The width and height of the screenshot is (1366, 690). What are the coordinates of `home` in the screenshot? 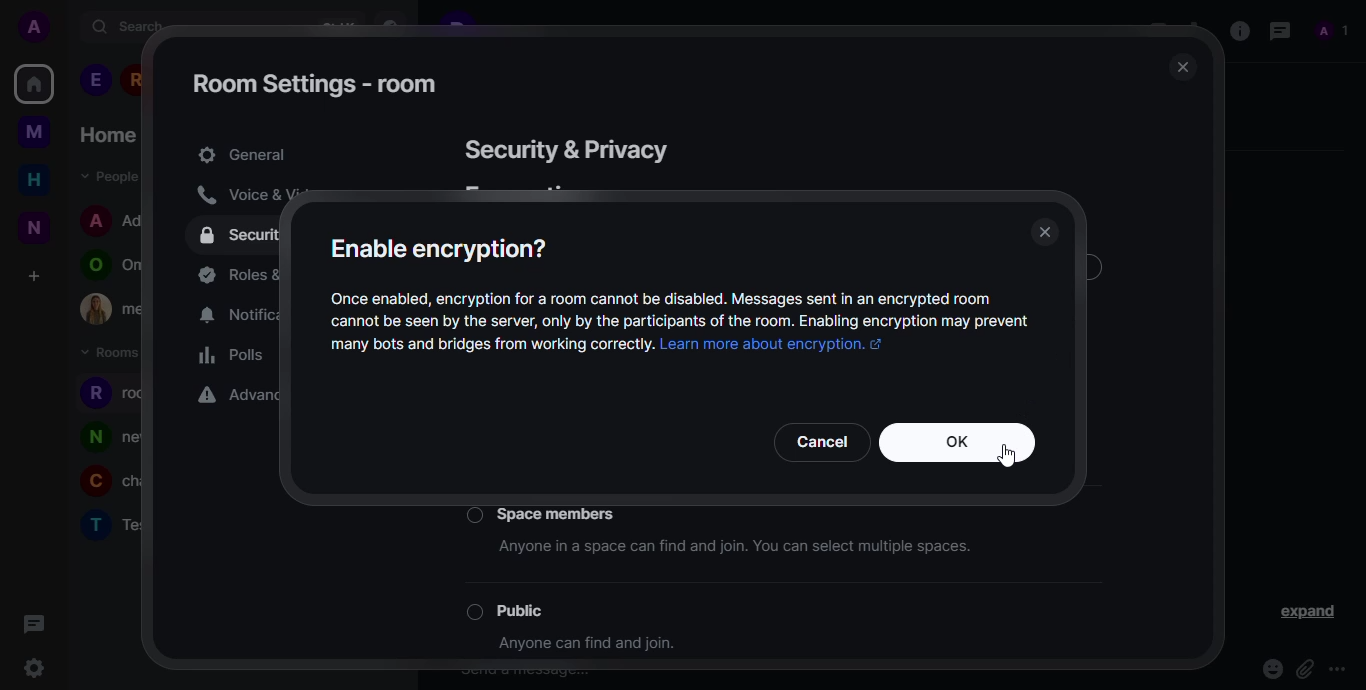 It's located at (33, 83).